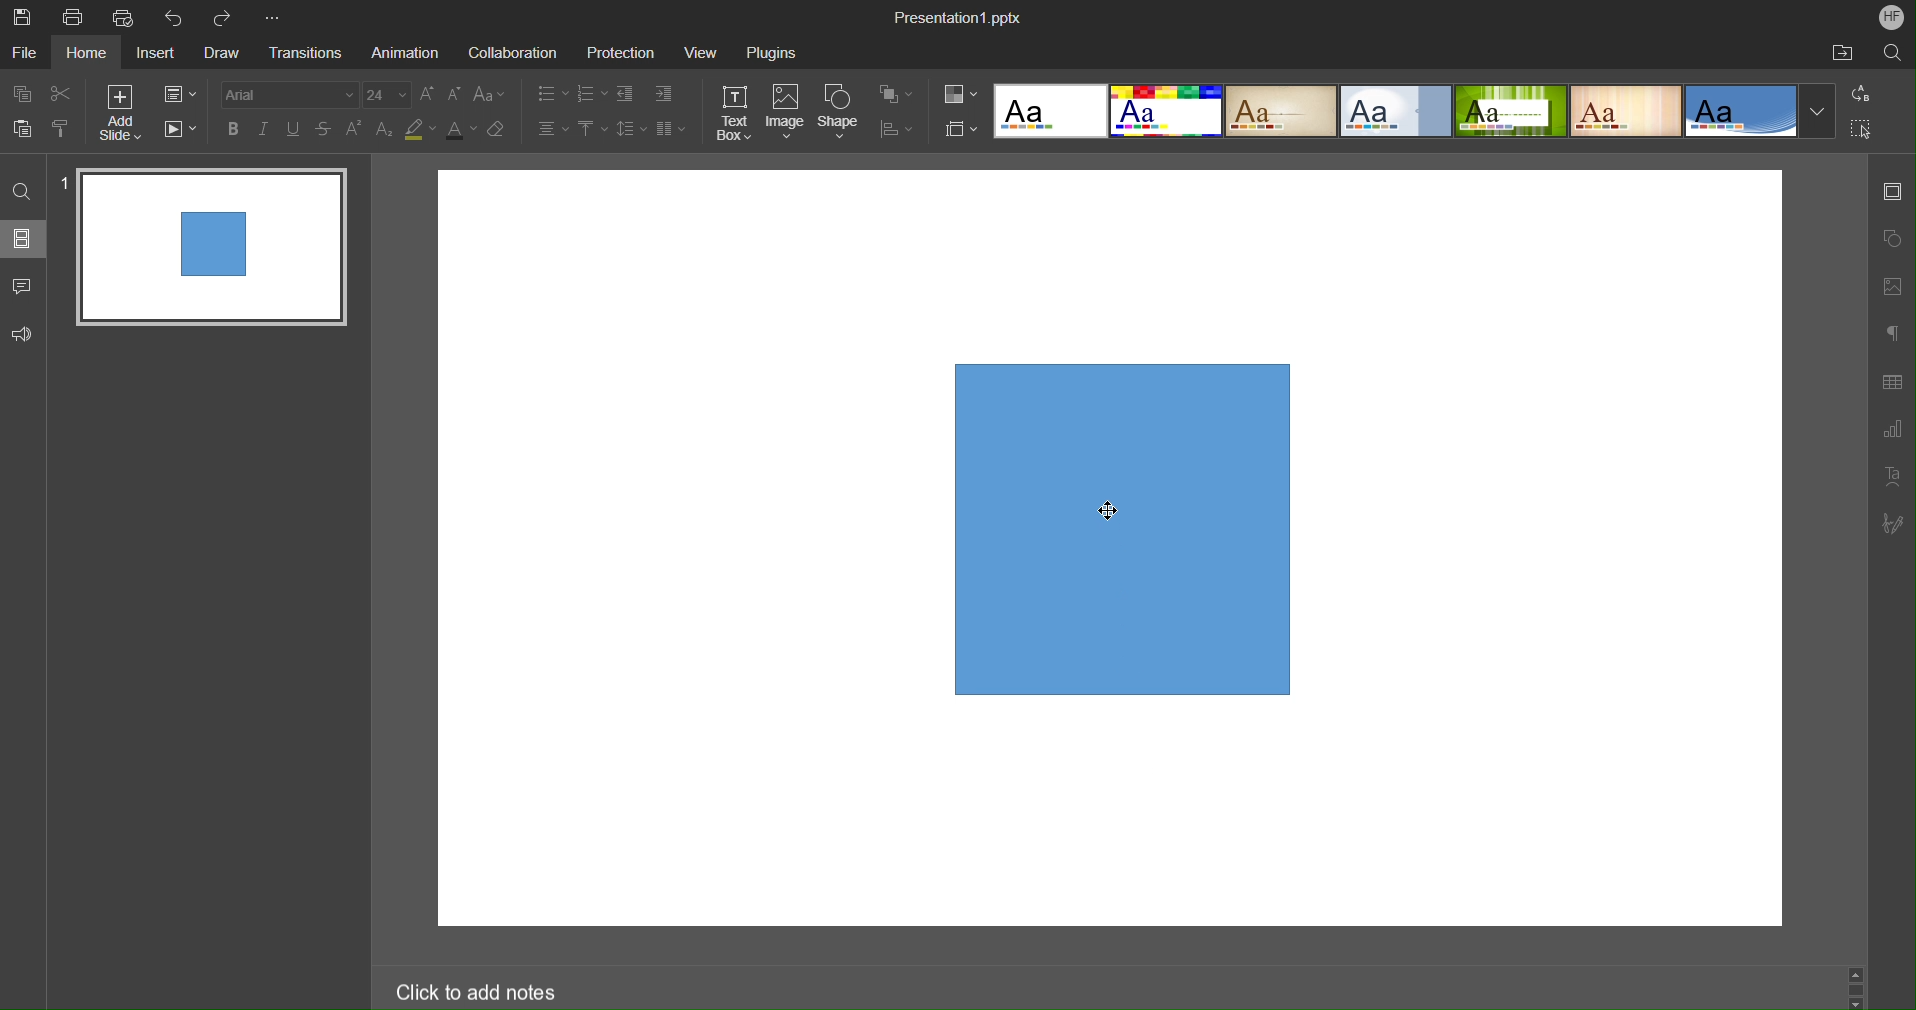 The height and width of the screenshot is (1010, 1916). What do you see at coordinates (428, 95) in the screenshot?
I see `Increase Font` at bounding box center [428, 95].